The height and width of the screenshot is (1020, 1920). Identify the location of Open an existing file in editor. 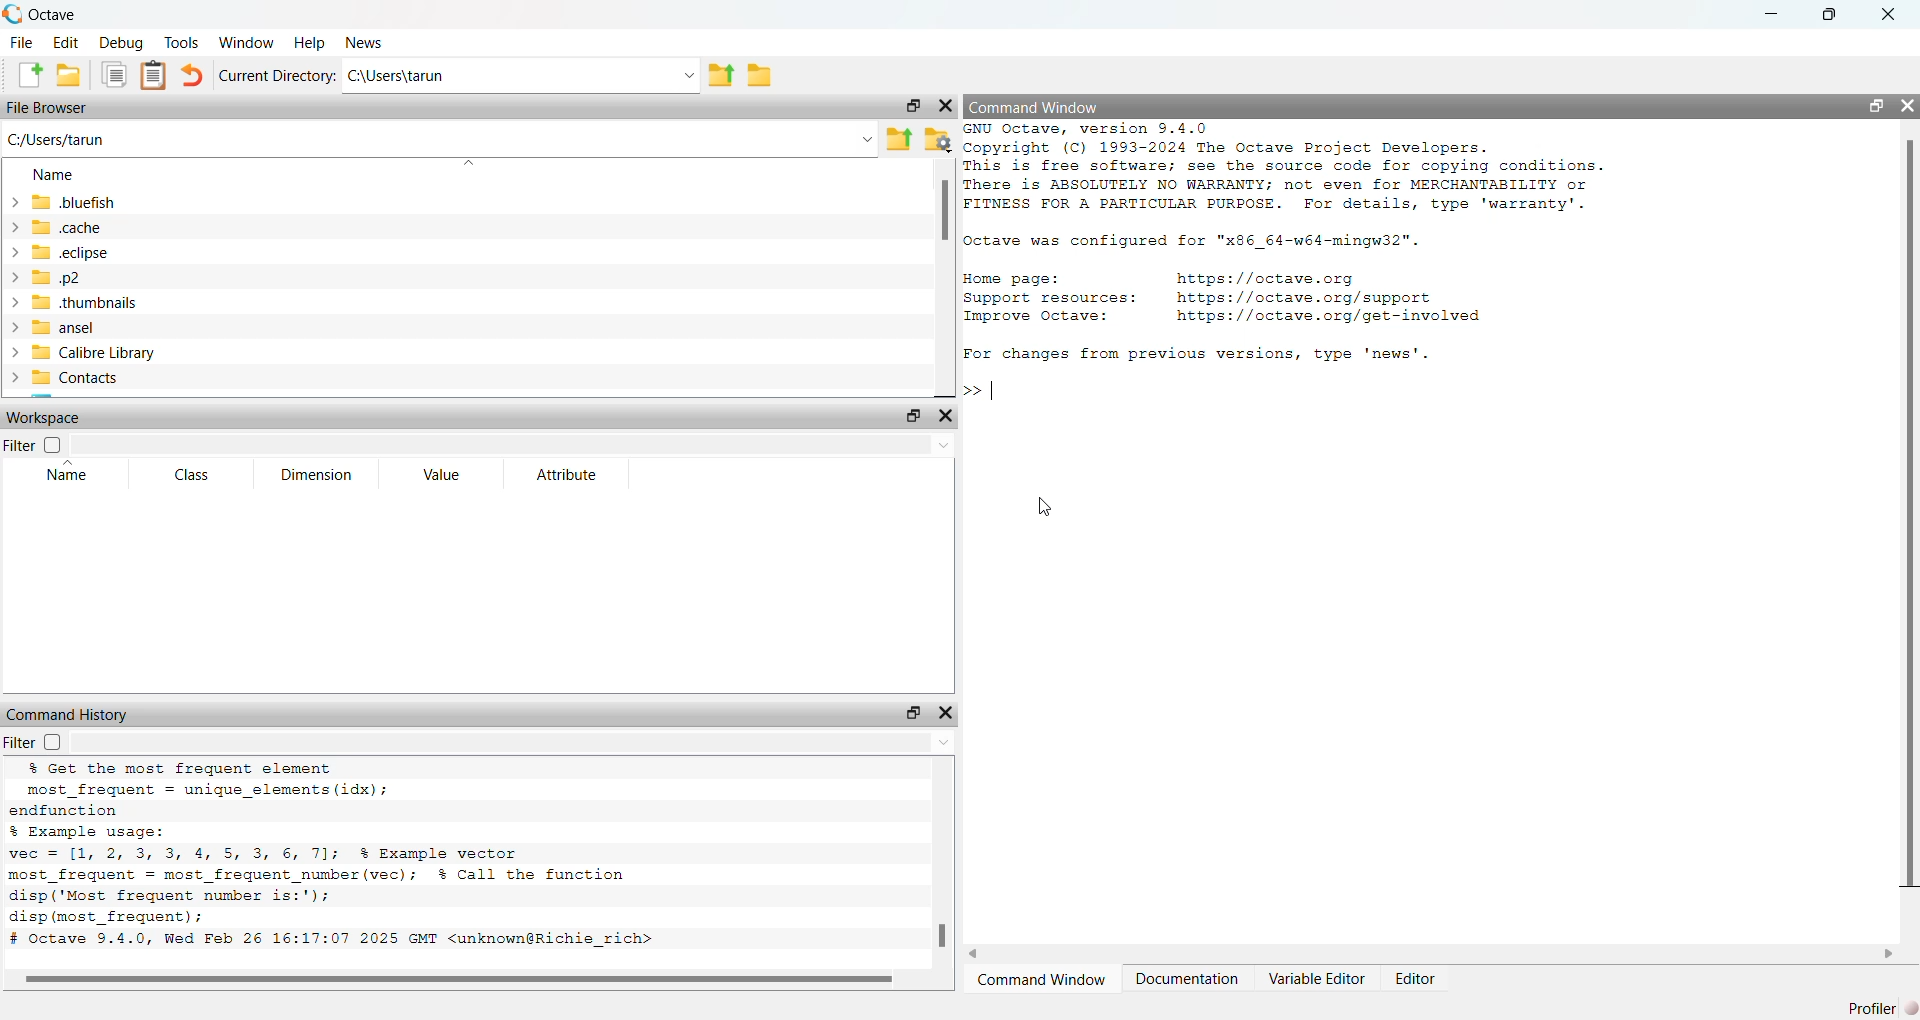
(69, 74).